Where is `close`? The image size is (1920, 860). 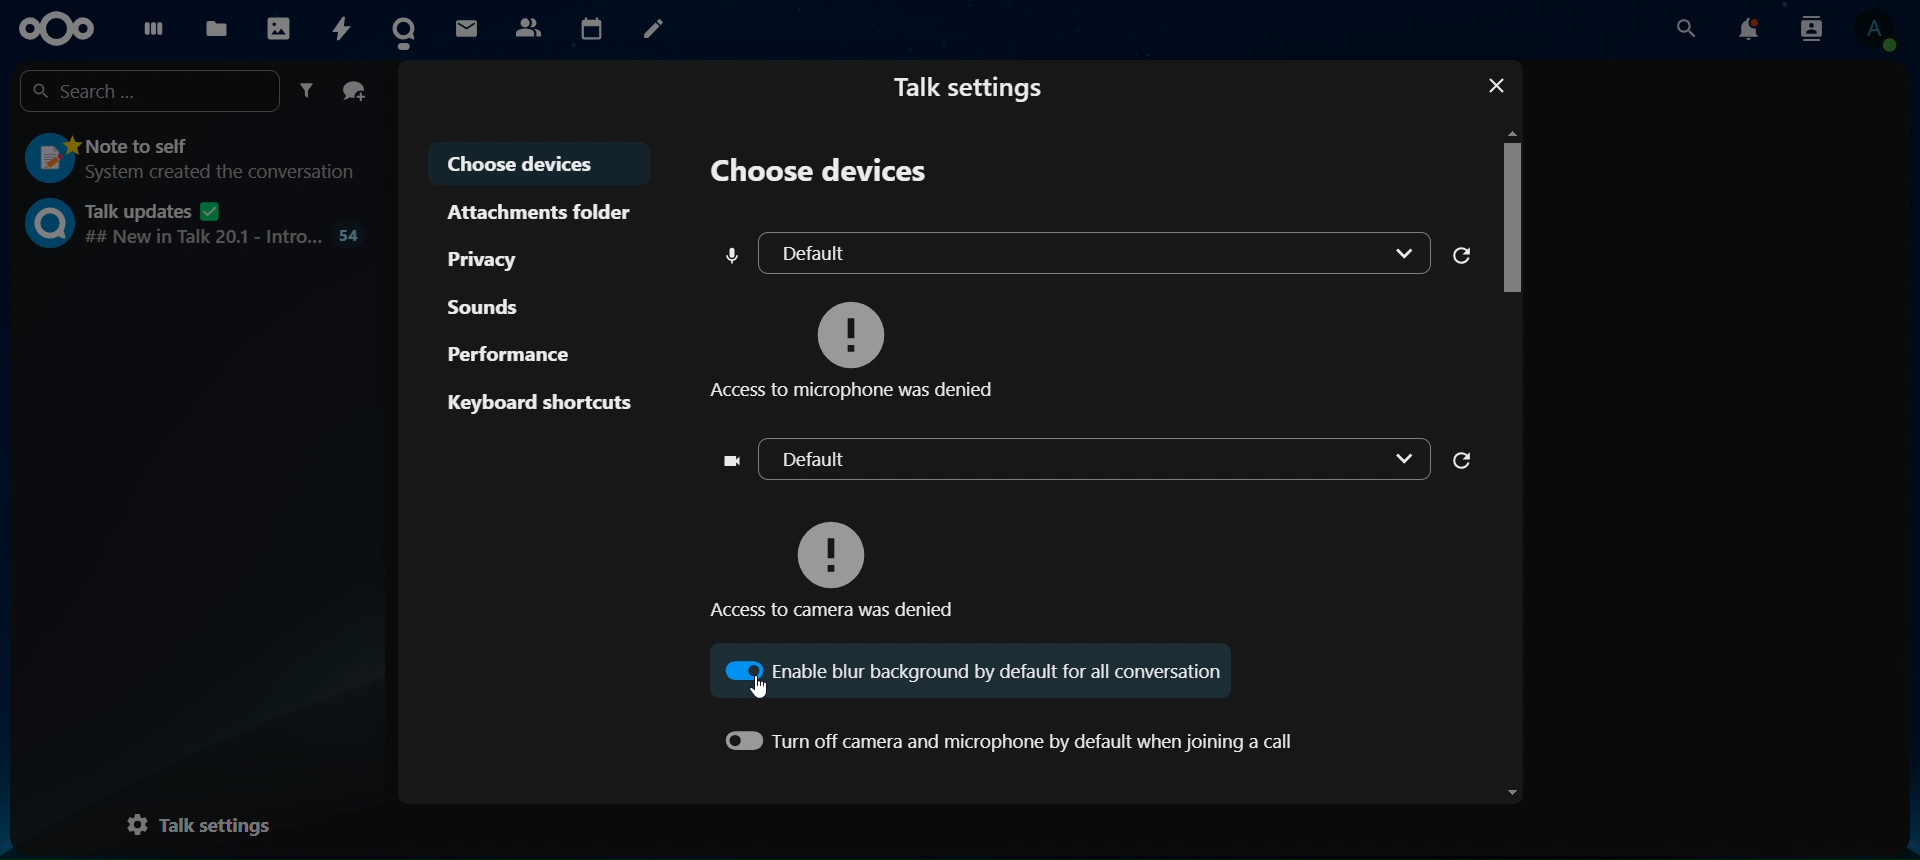 close is located at coordinates (1498, 85).